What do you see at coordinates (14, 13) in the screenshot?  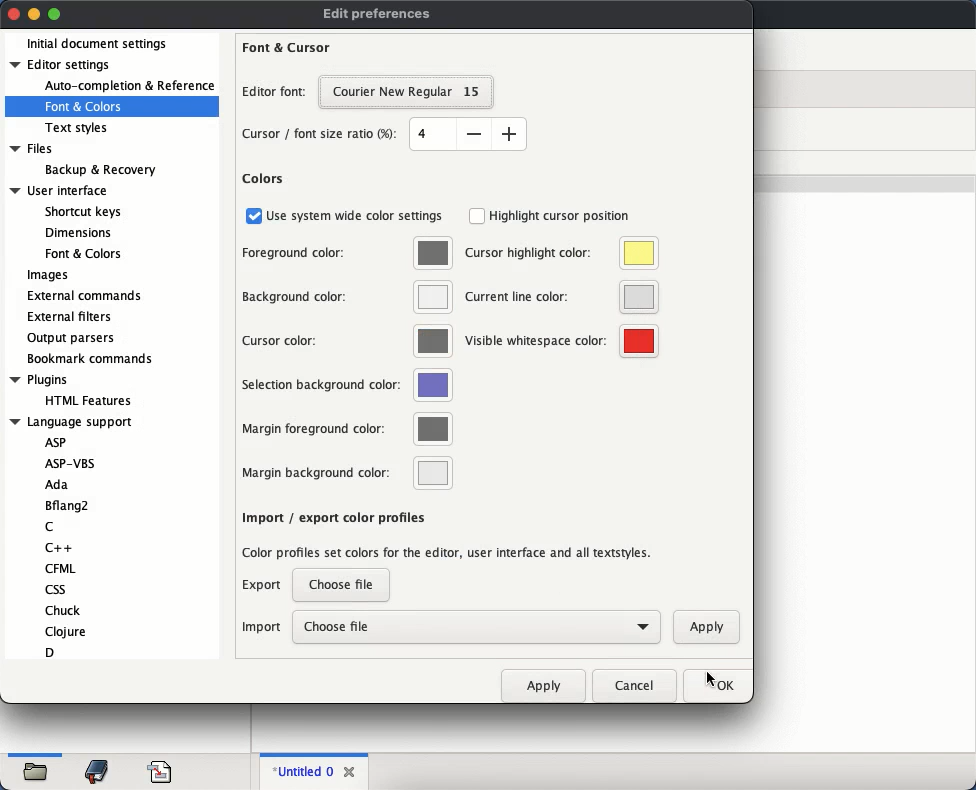 I see `close` at bounding box center [14, 13].